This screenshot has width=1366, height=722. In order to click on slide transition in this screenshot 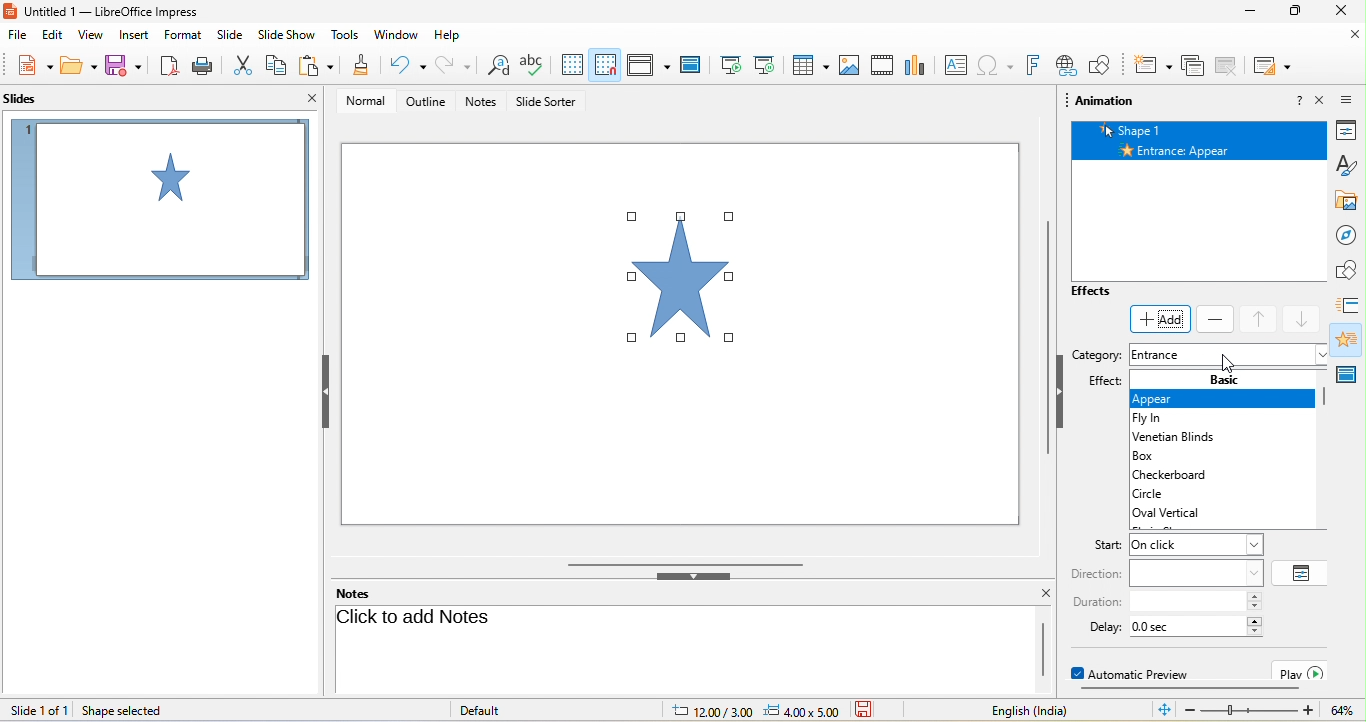, I will do `click(1350, 305)`.